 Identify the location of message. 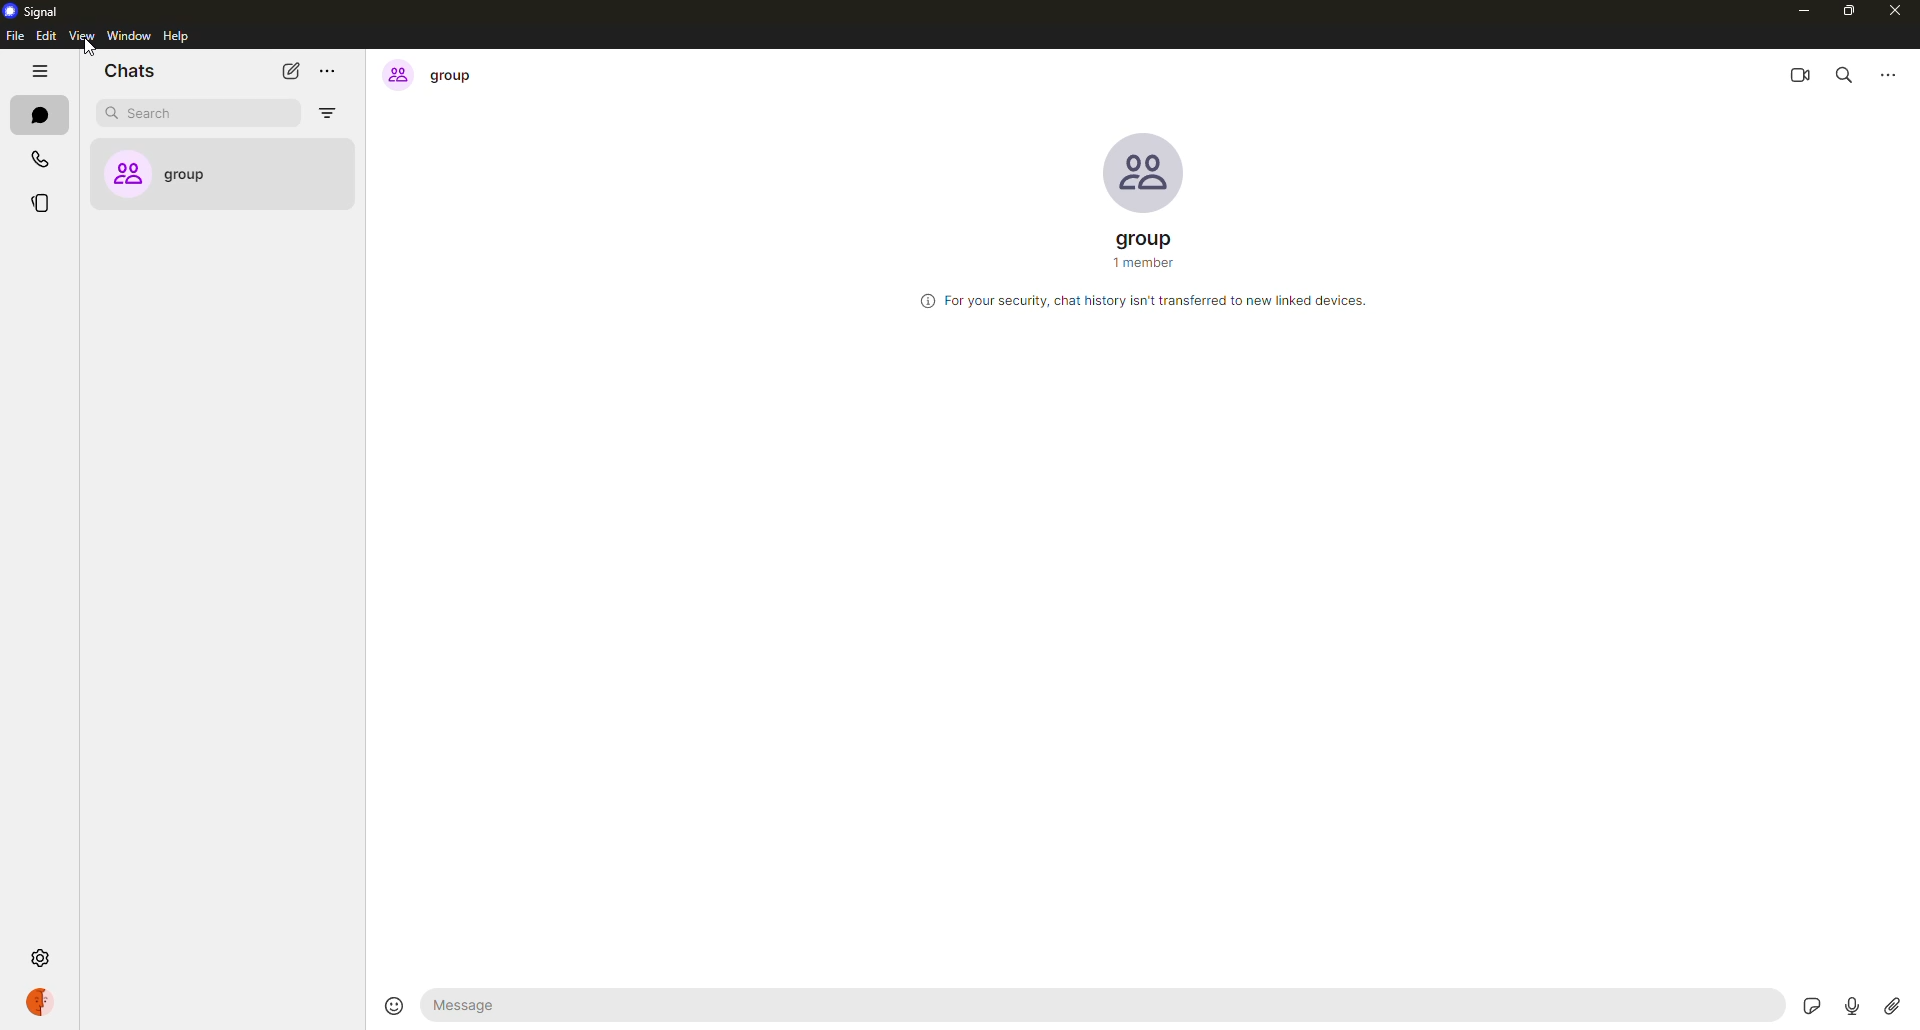
(549, 1004).